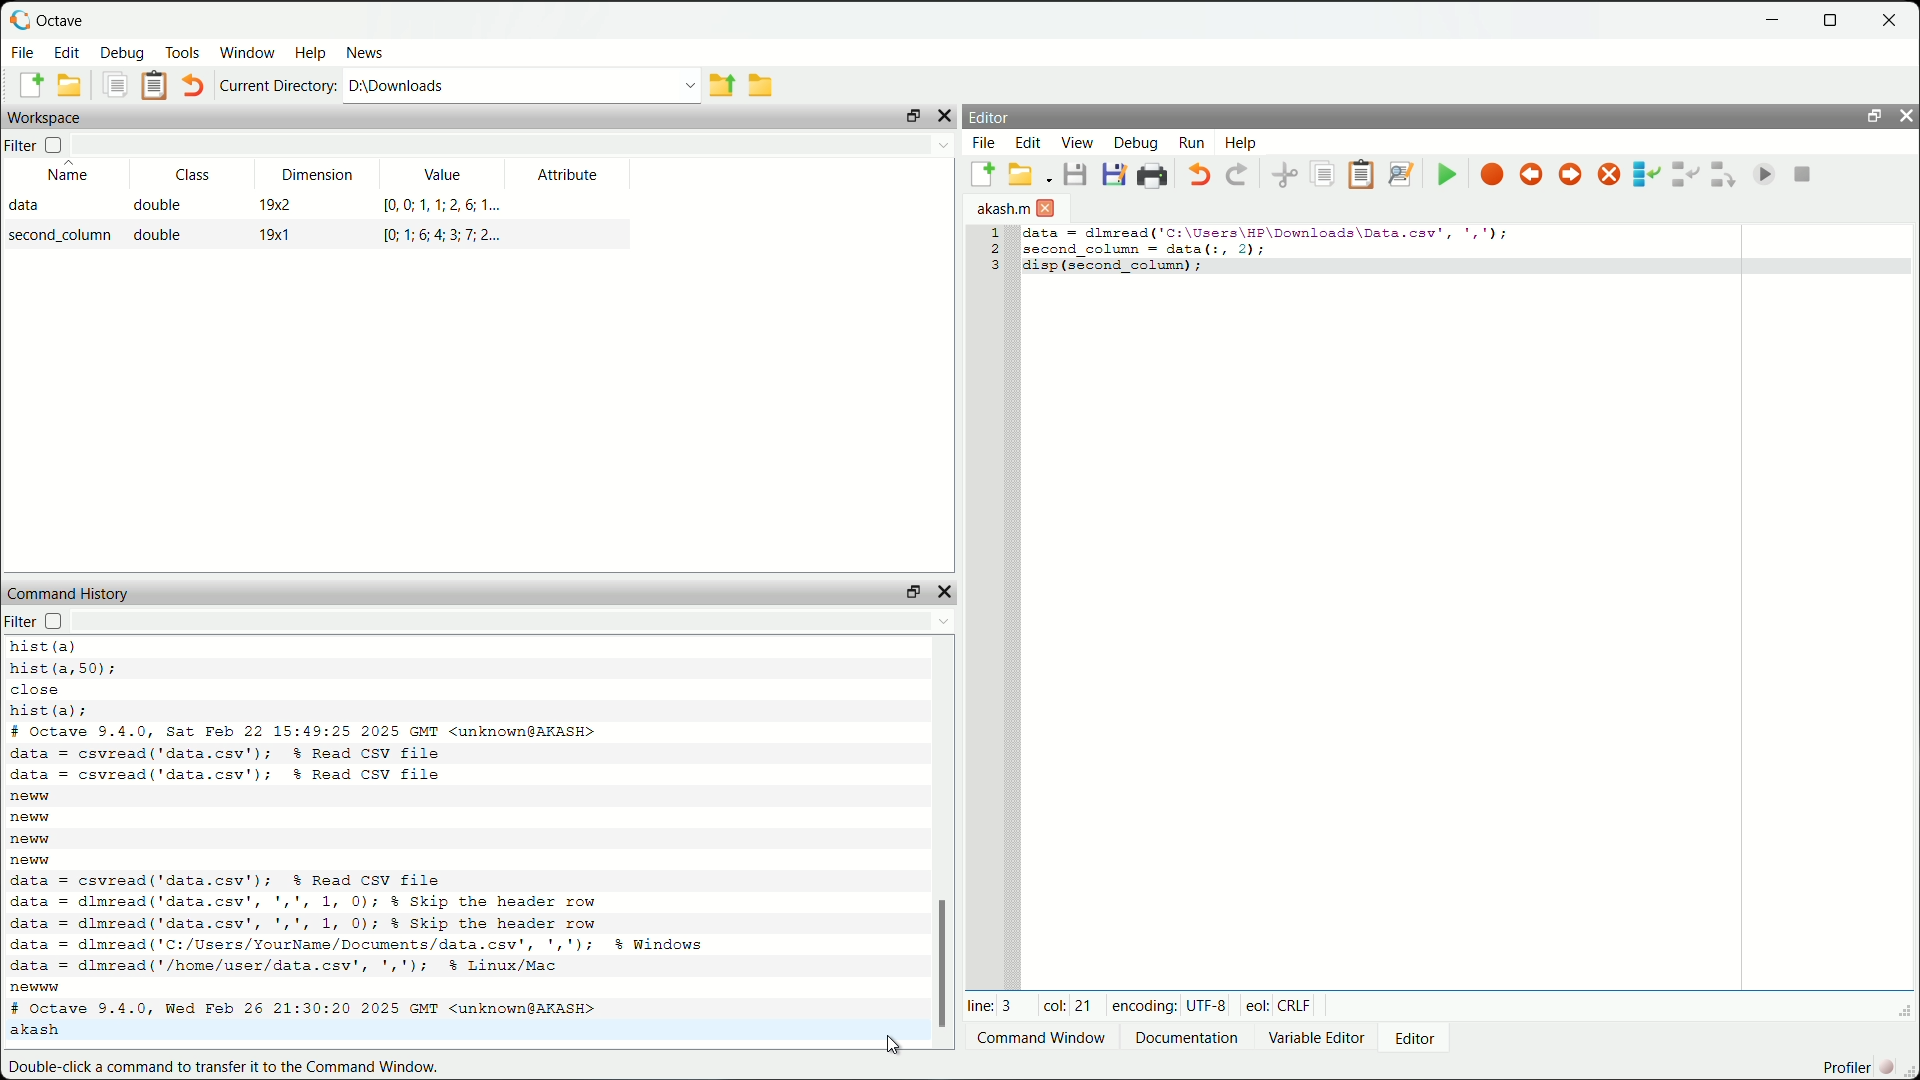  What do you see at coordinates (986, 1003) in the screenshot?
I see `line: 3` at bounding box center [986, 1003].